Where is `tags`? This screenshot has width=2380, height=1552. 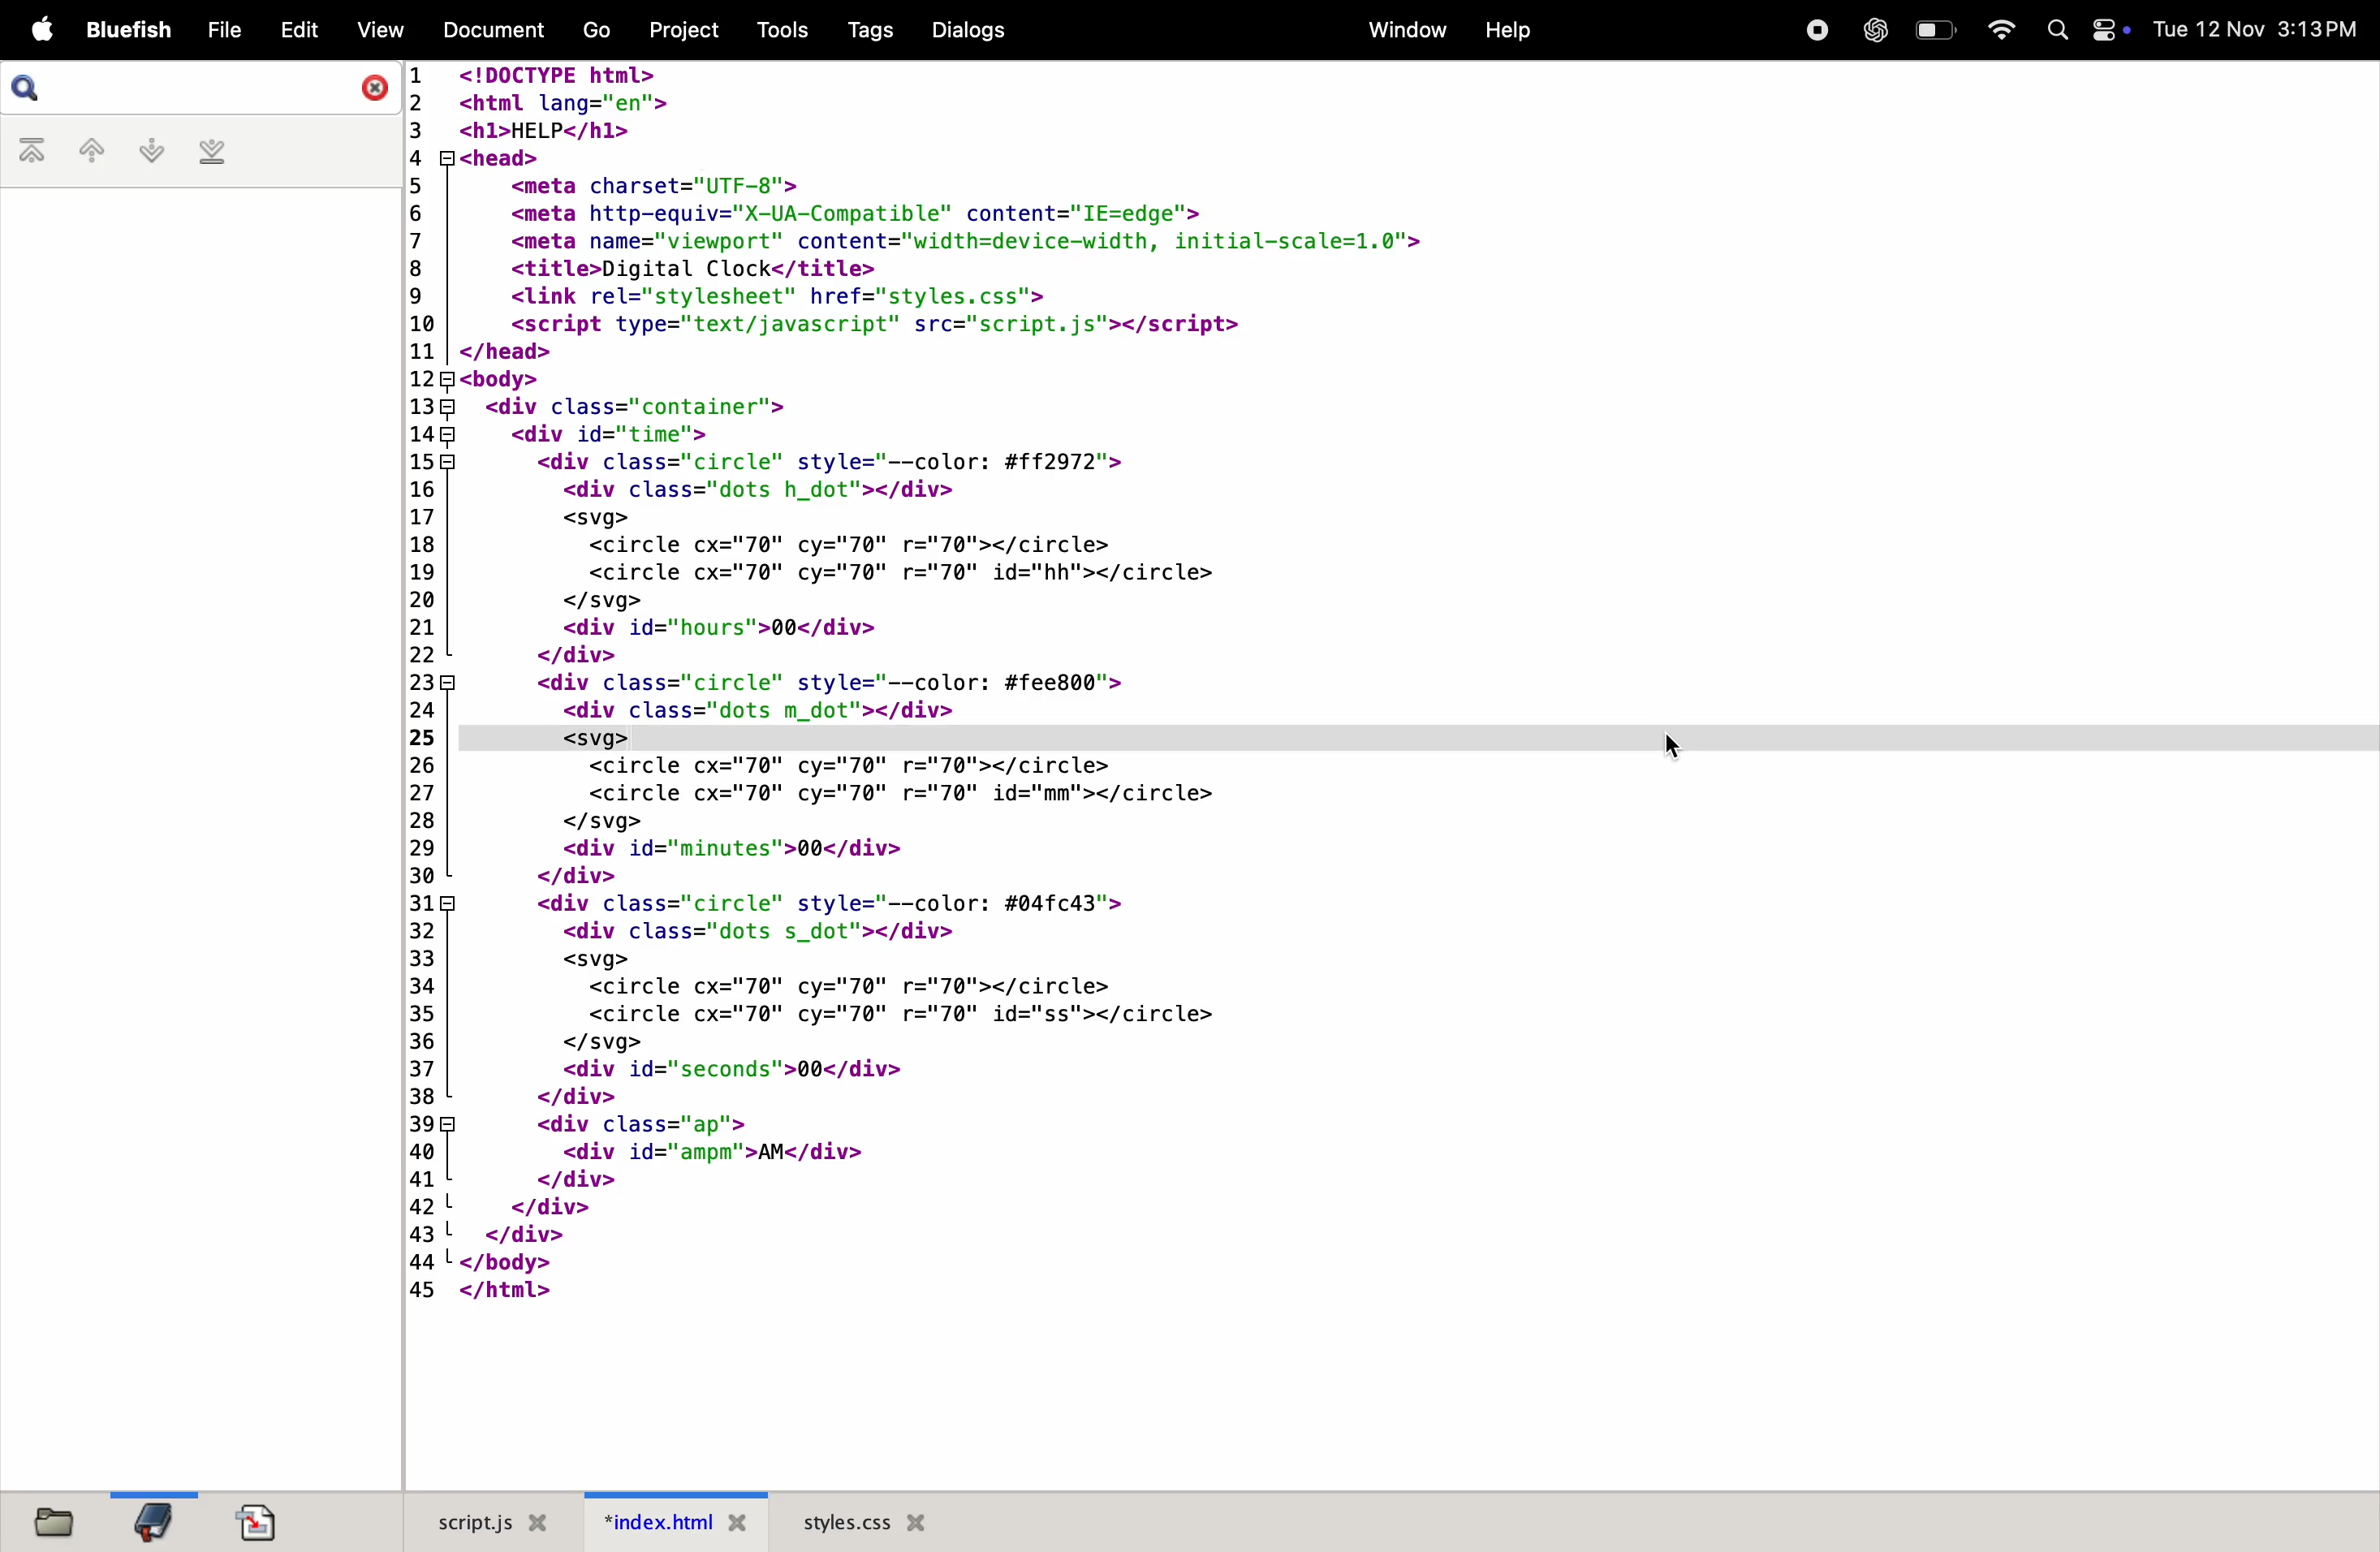 tags is located at coordinates (865, 31).